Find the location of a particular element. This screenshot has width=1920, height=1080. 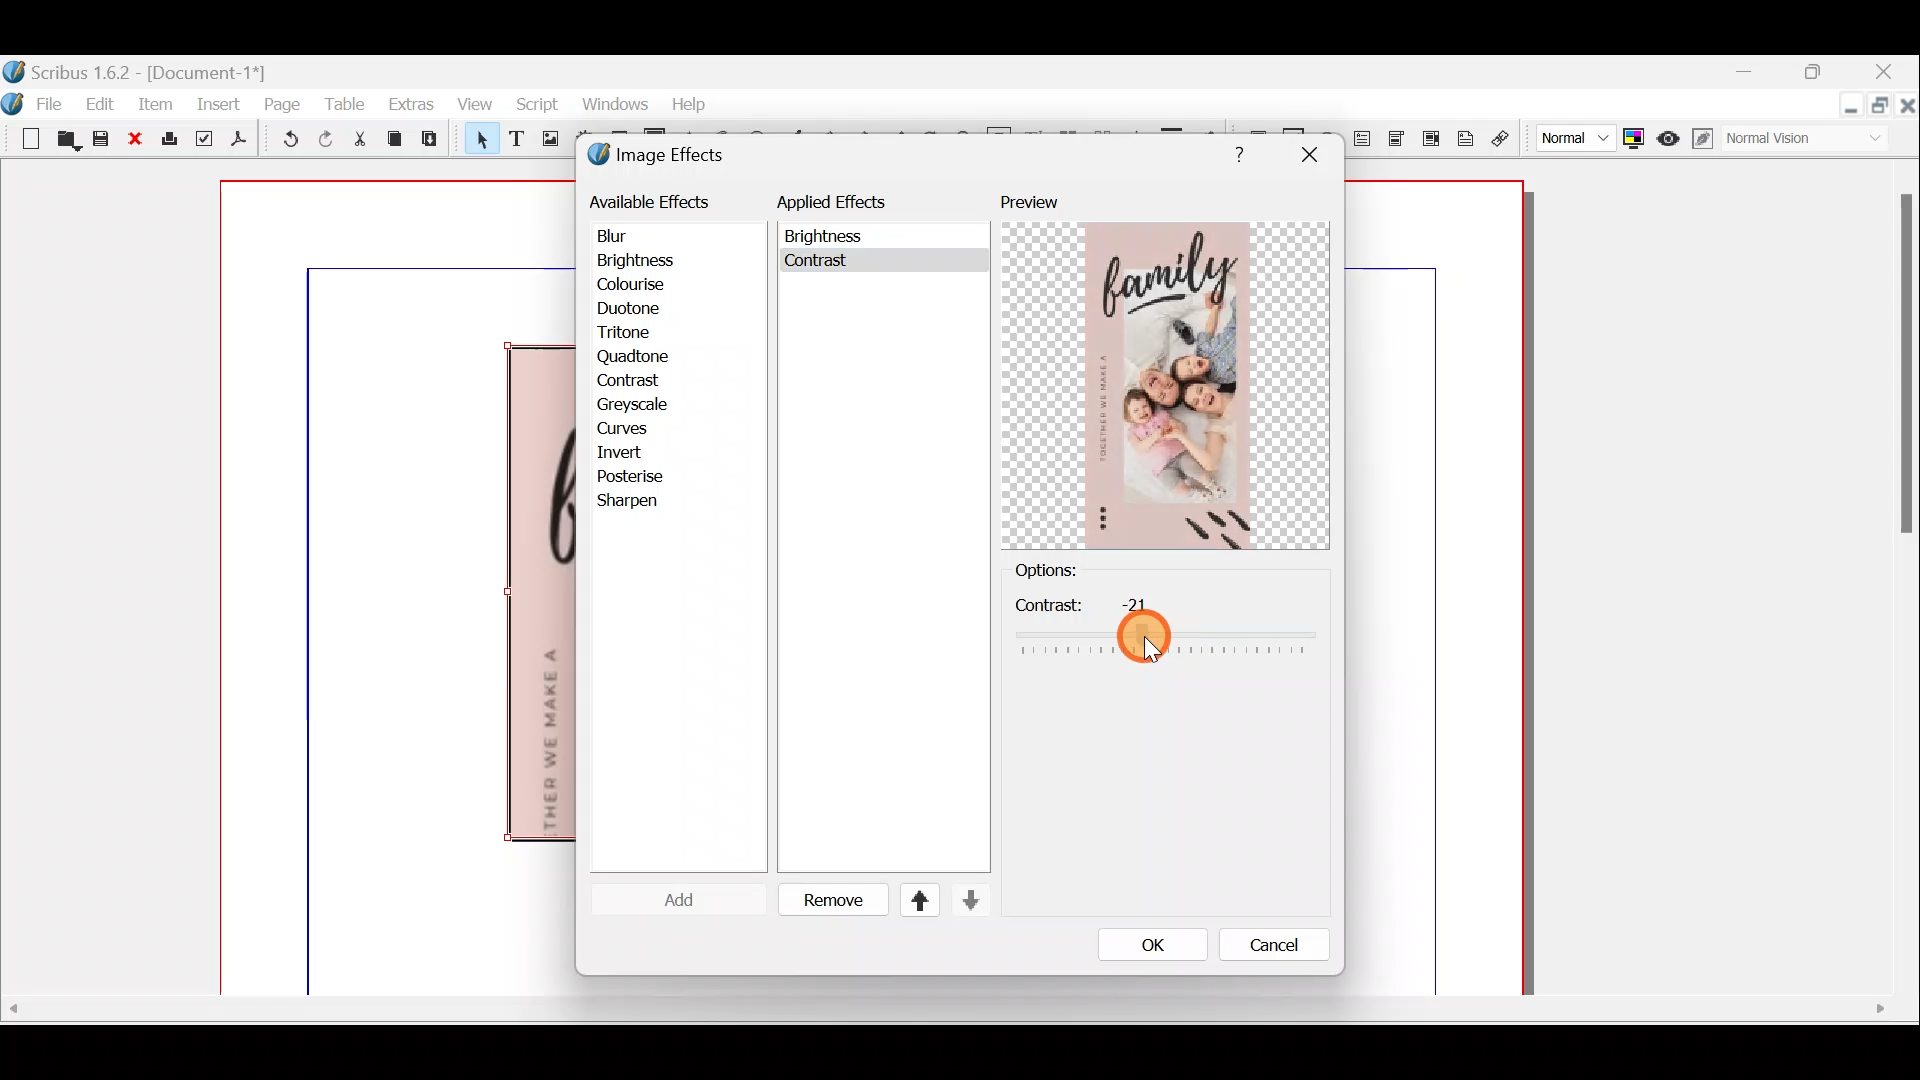

Maximise is located at coordinates (1882, 107).